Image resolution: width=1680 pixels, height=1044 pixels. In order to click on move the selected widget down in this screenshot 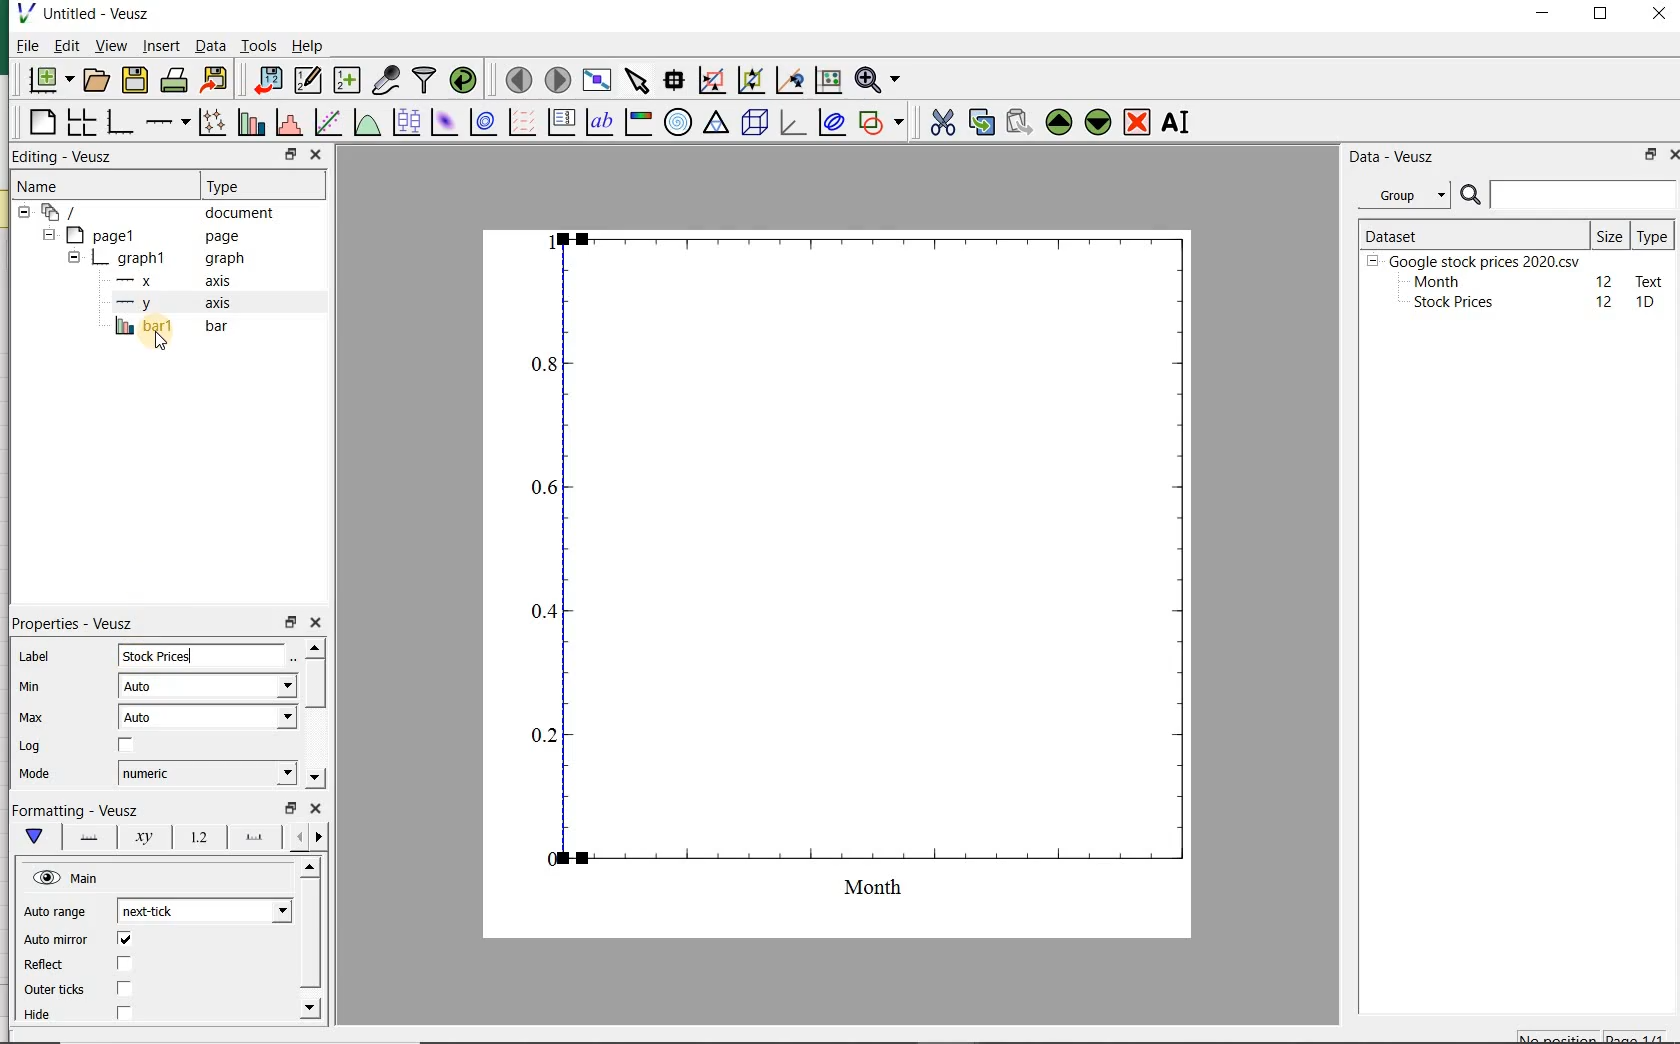, I will do `click(1098, 122)`.